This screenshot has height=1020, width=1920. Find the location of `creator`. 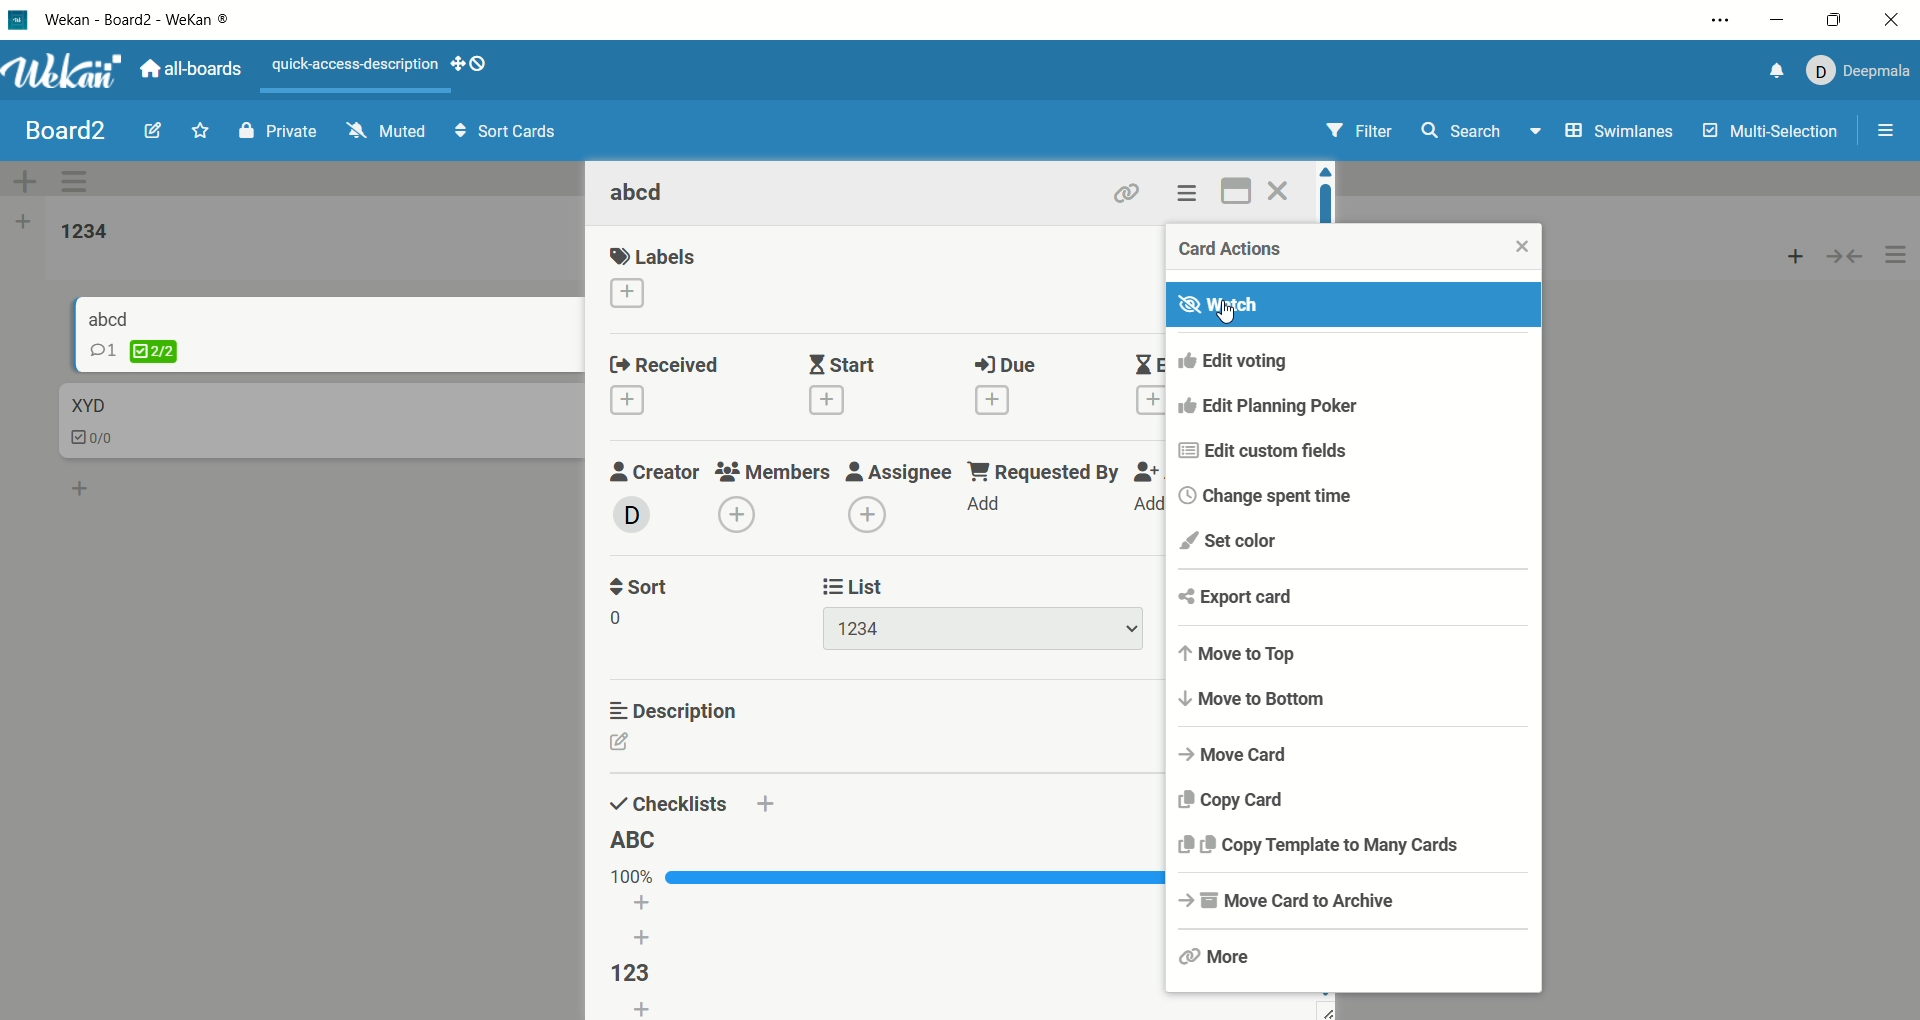

creator is located at coordinates (652, 494).